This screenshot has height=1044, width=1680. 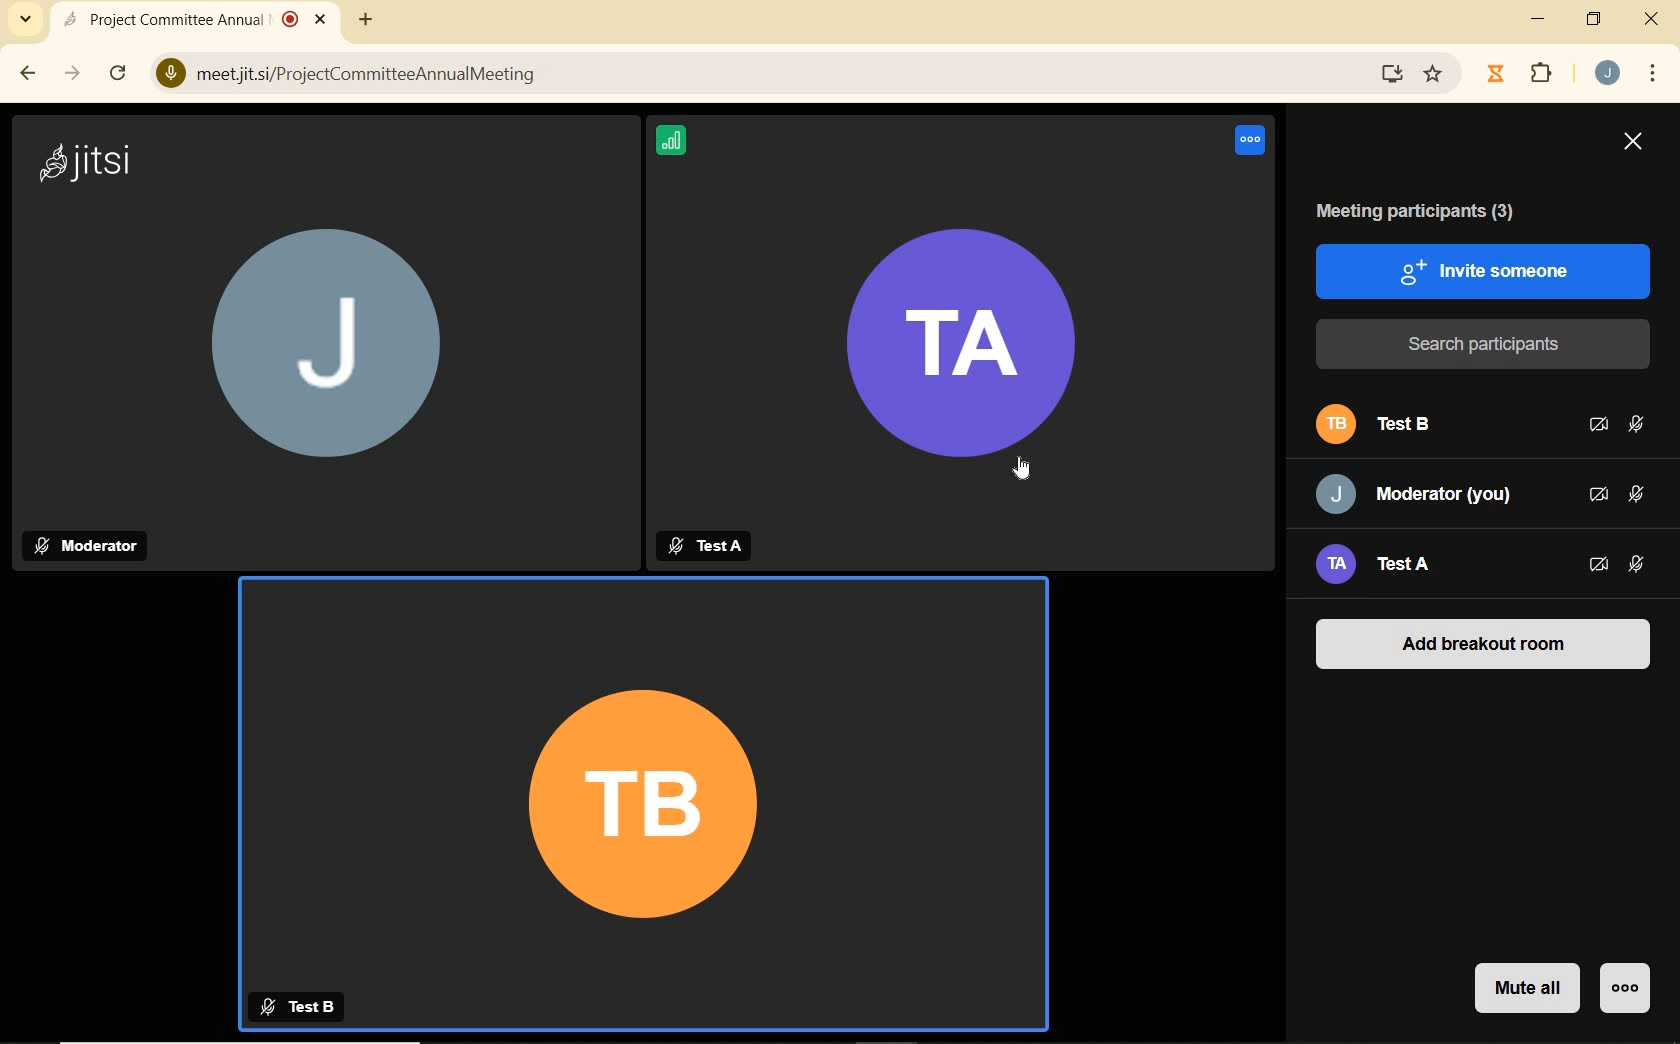 I want to click on PARTICIPANT: MODERATOR, so click(x=1417, y=495).